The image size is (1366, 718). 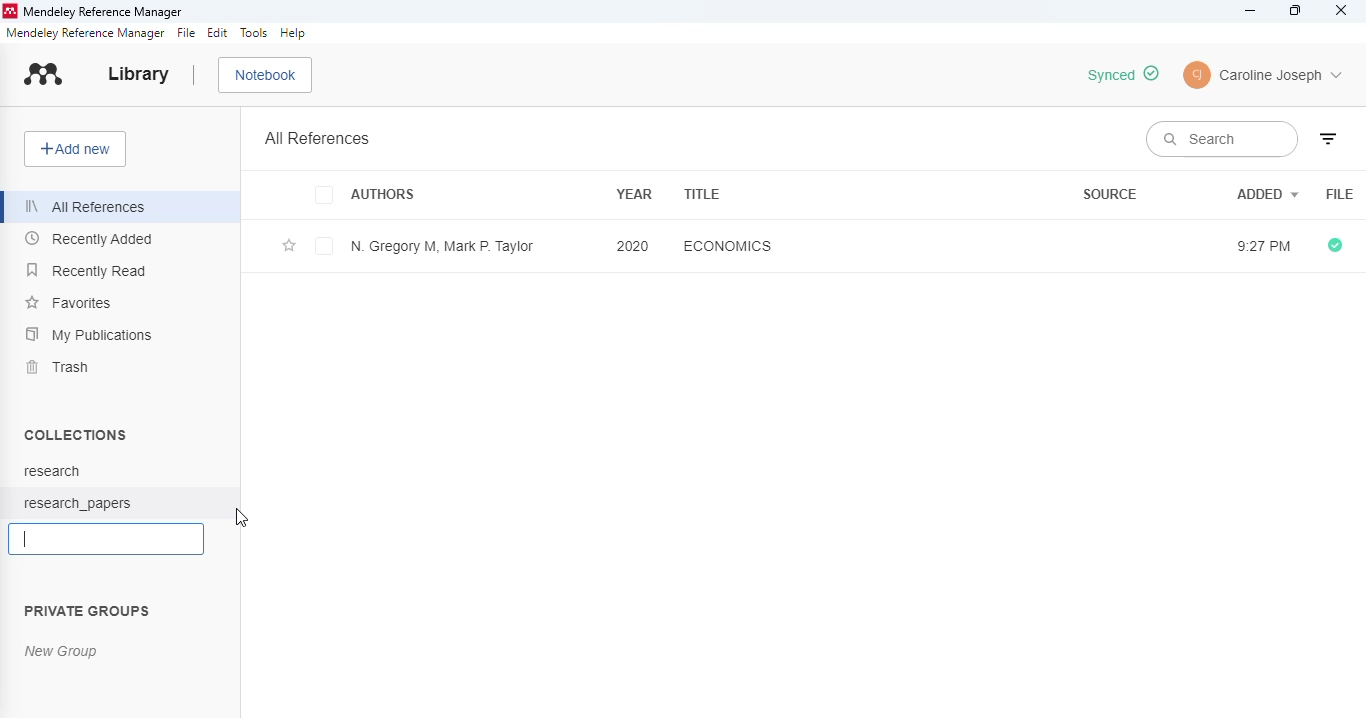 I want to click on new collection "research_papers" added to organize research papers, so click(x=1125, y=73).